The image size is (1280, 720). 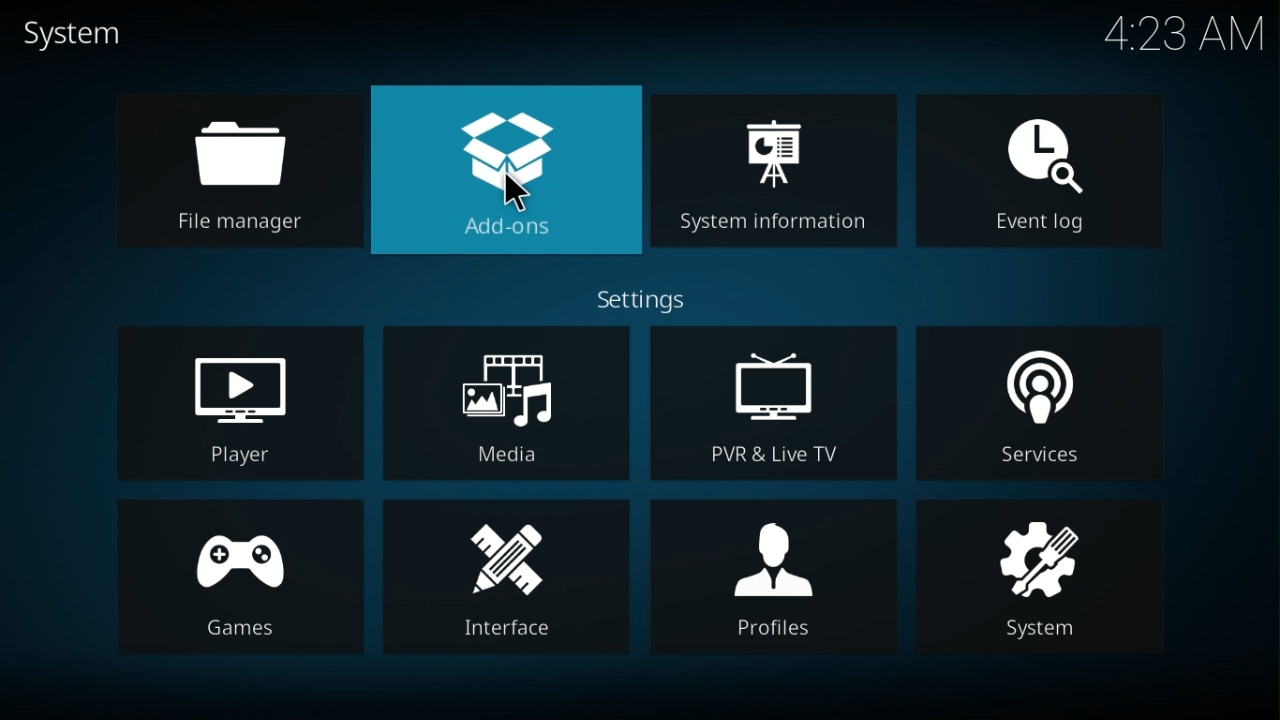 I want to click on Event log, so click(x=1039, y=174).